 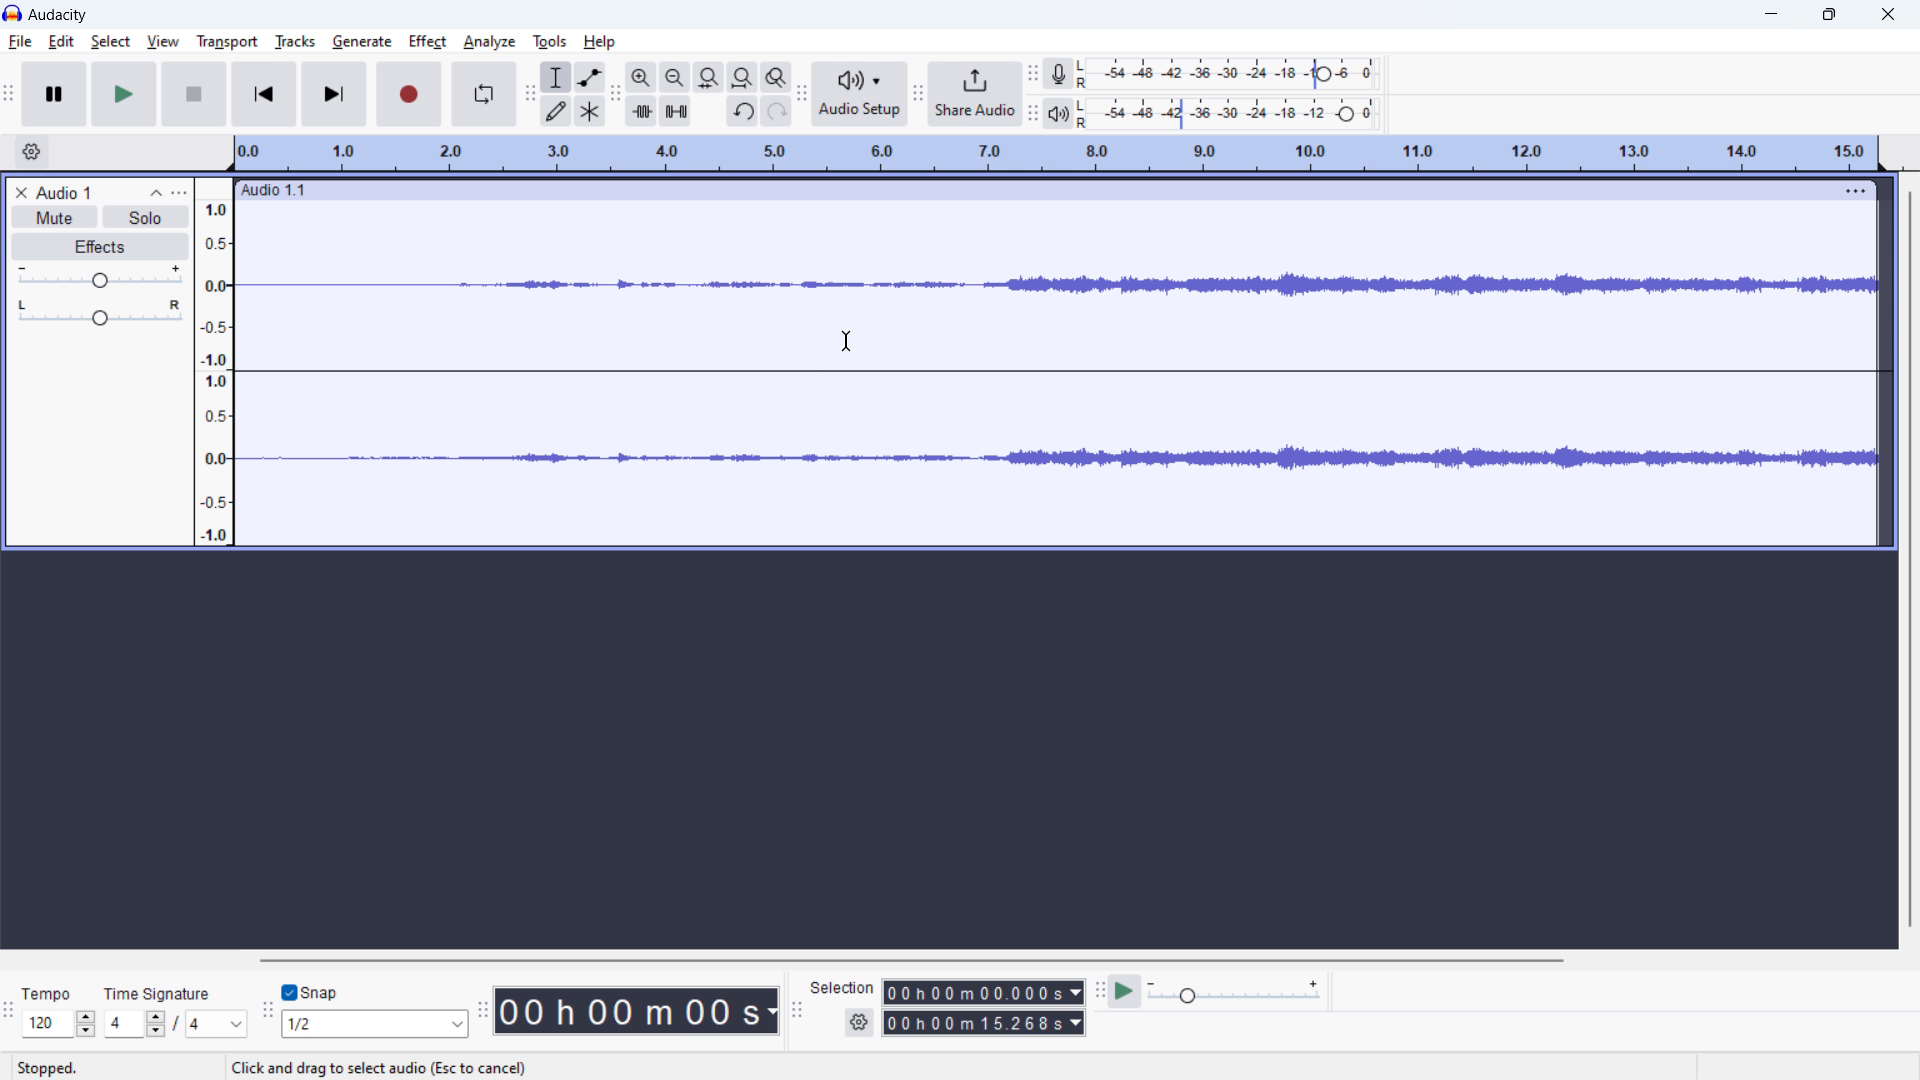 What do you see at coordinates (549, 42) in the screenshot?
I see `tools` at bounding box center [549, 42].